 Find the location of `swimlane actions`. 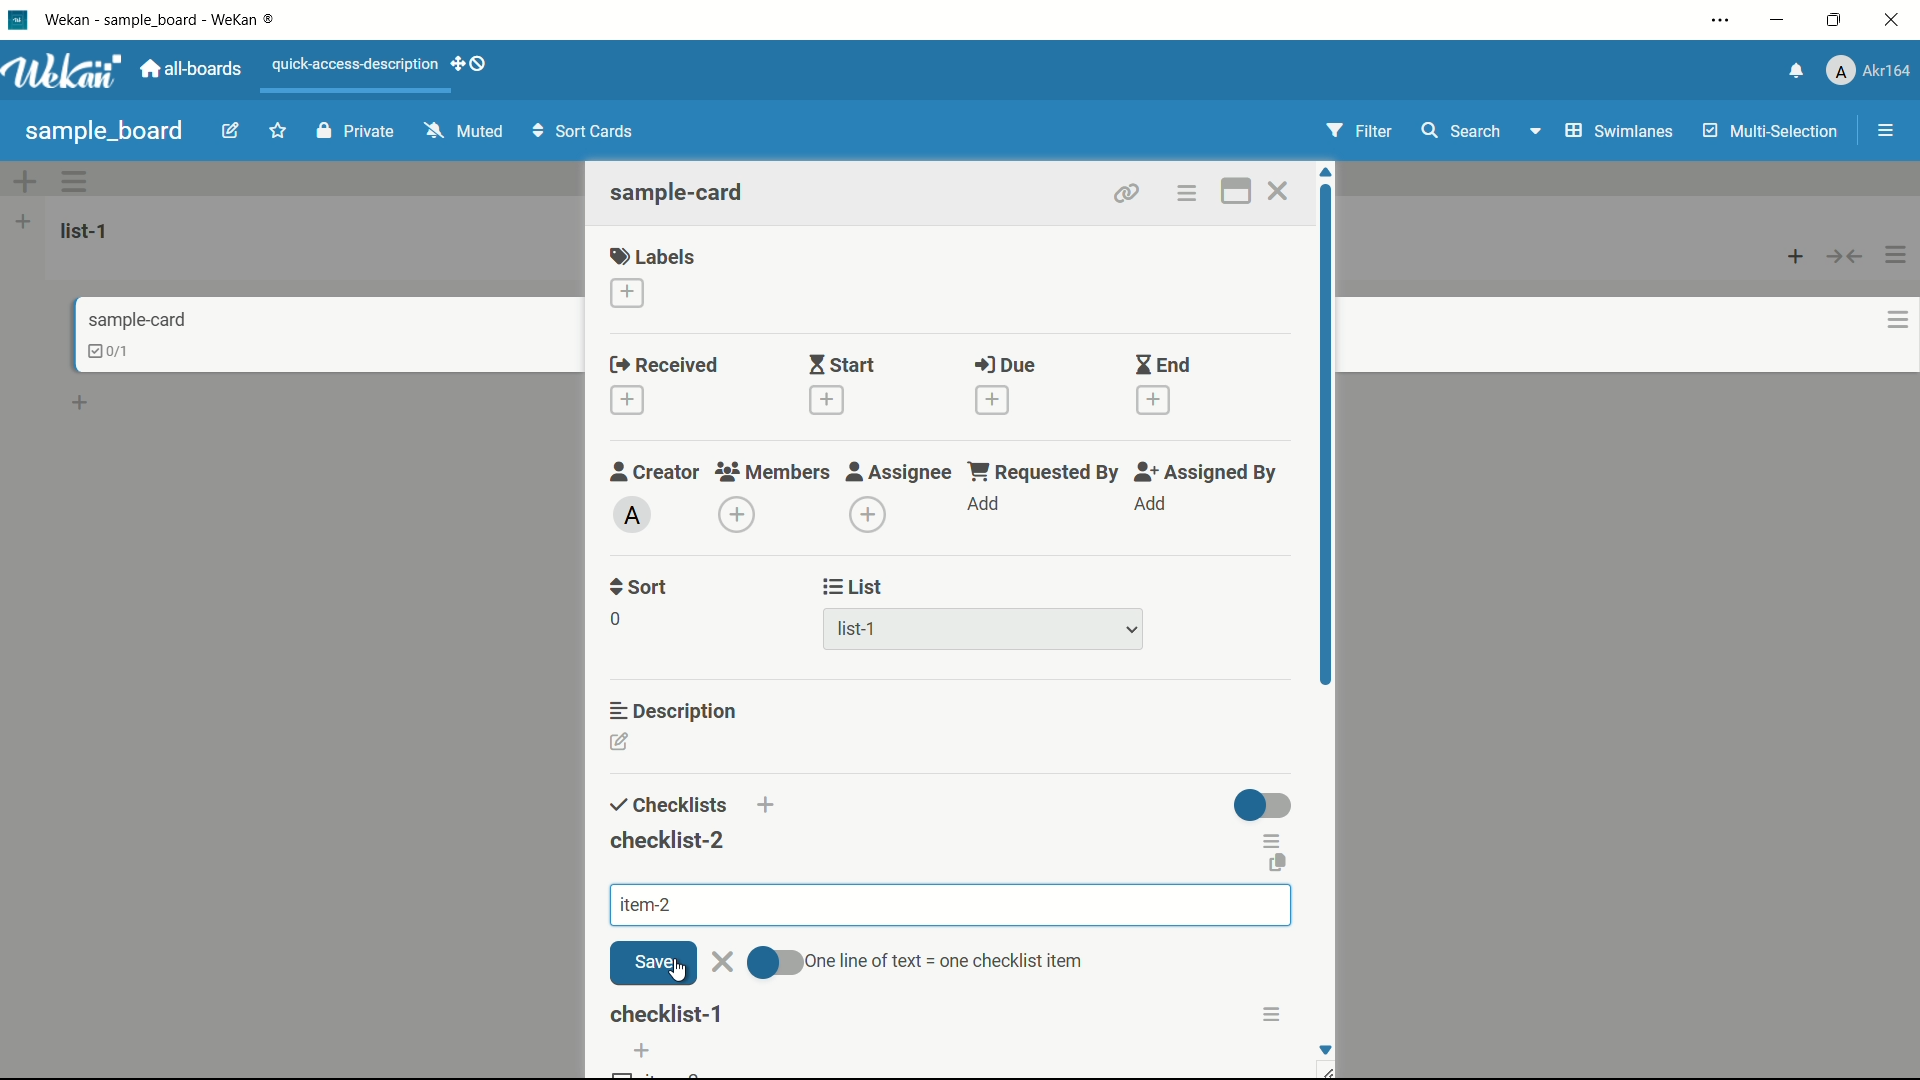

swimlane actions is located at coordinates (76, 181).